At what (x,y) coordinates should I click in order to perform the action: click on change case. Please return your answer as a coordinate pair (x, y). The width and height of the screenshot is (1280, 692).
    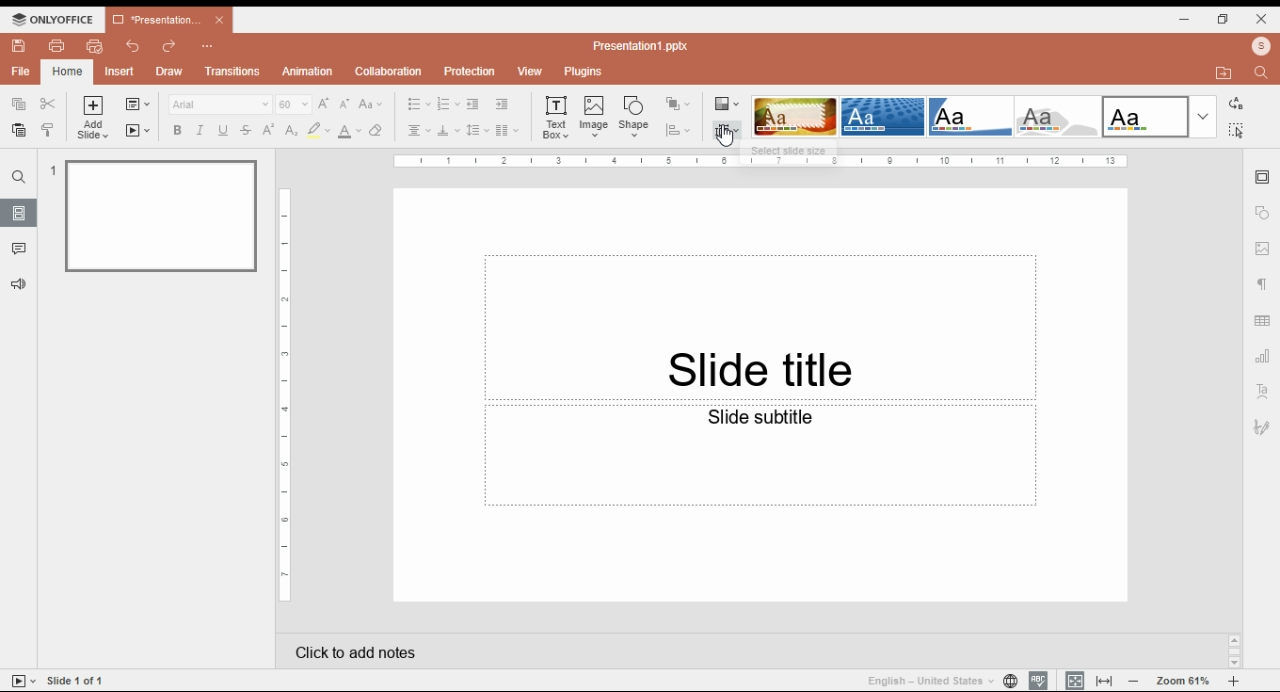
    Looking at the image, I should click on (371, 104).